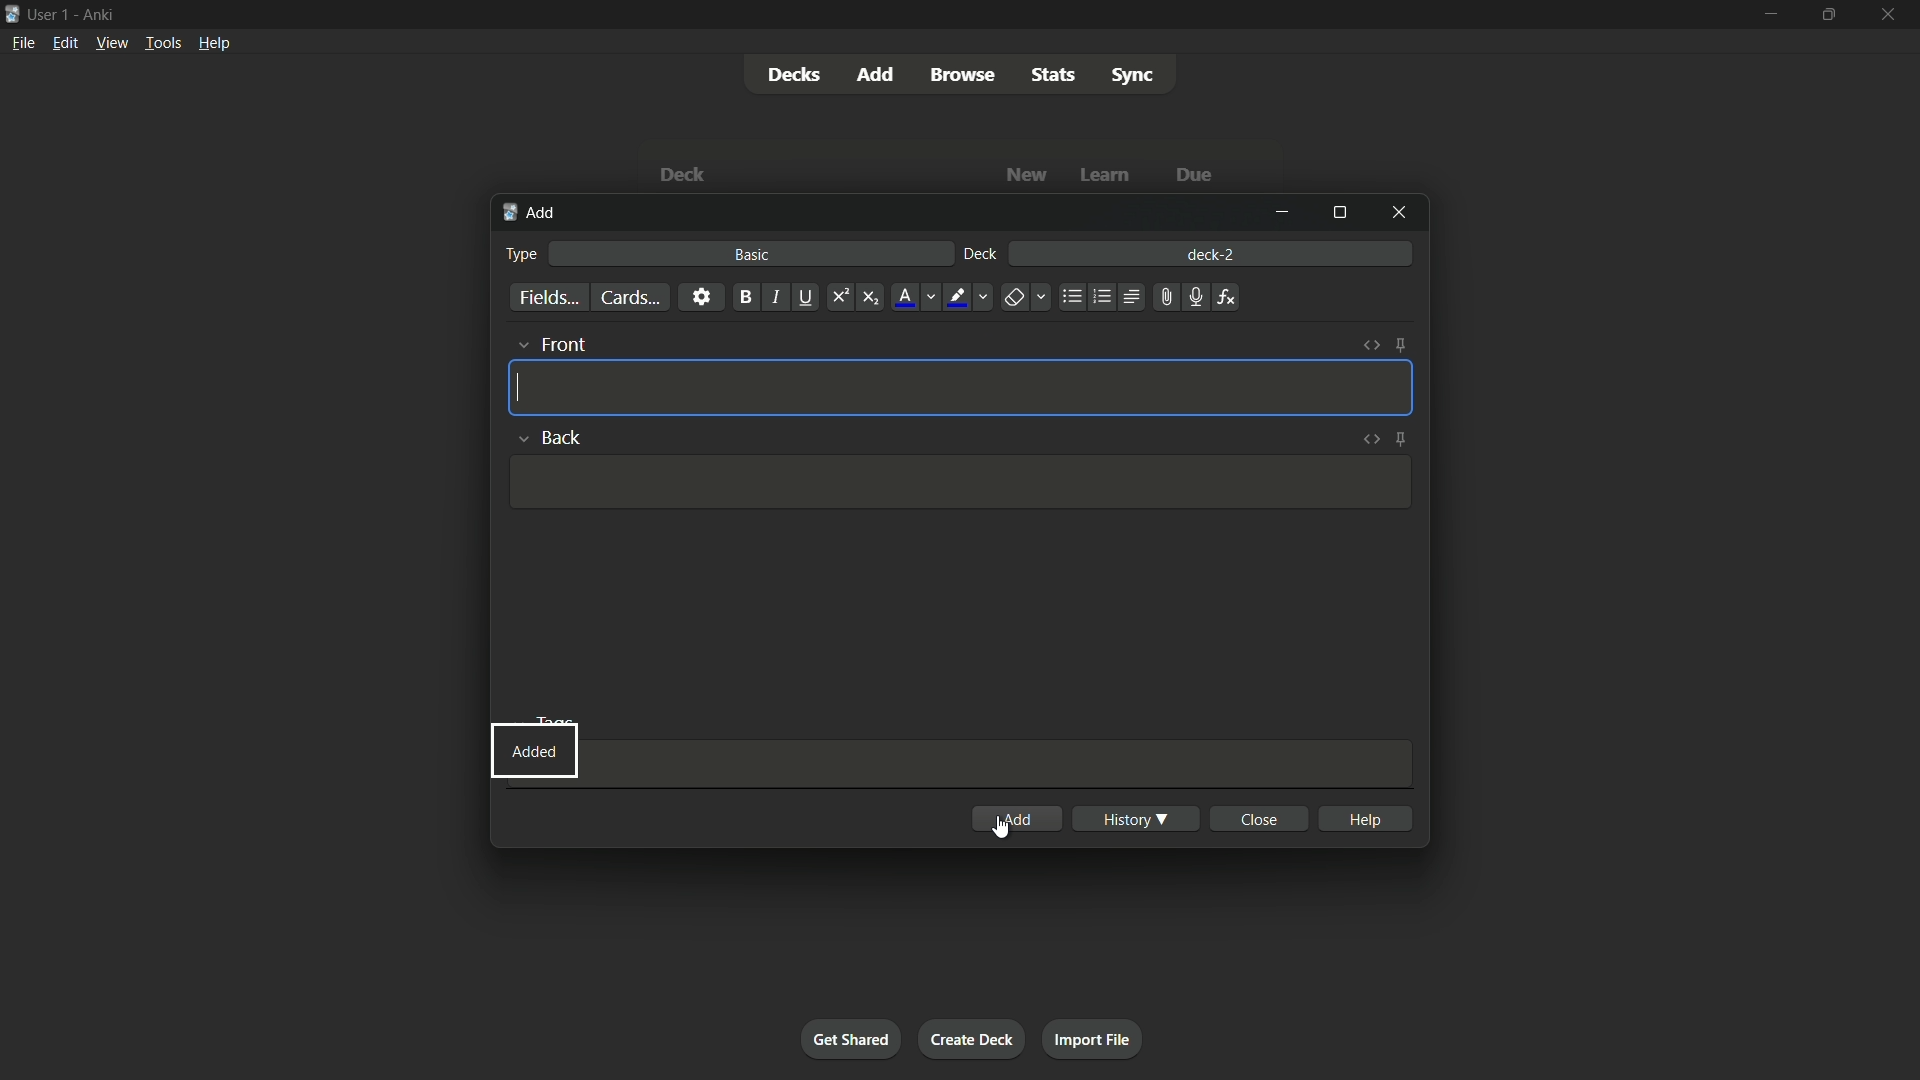 The width and height of the screenshot is (1920, 1080). I want to click on bold, so click(744, 297).